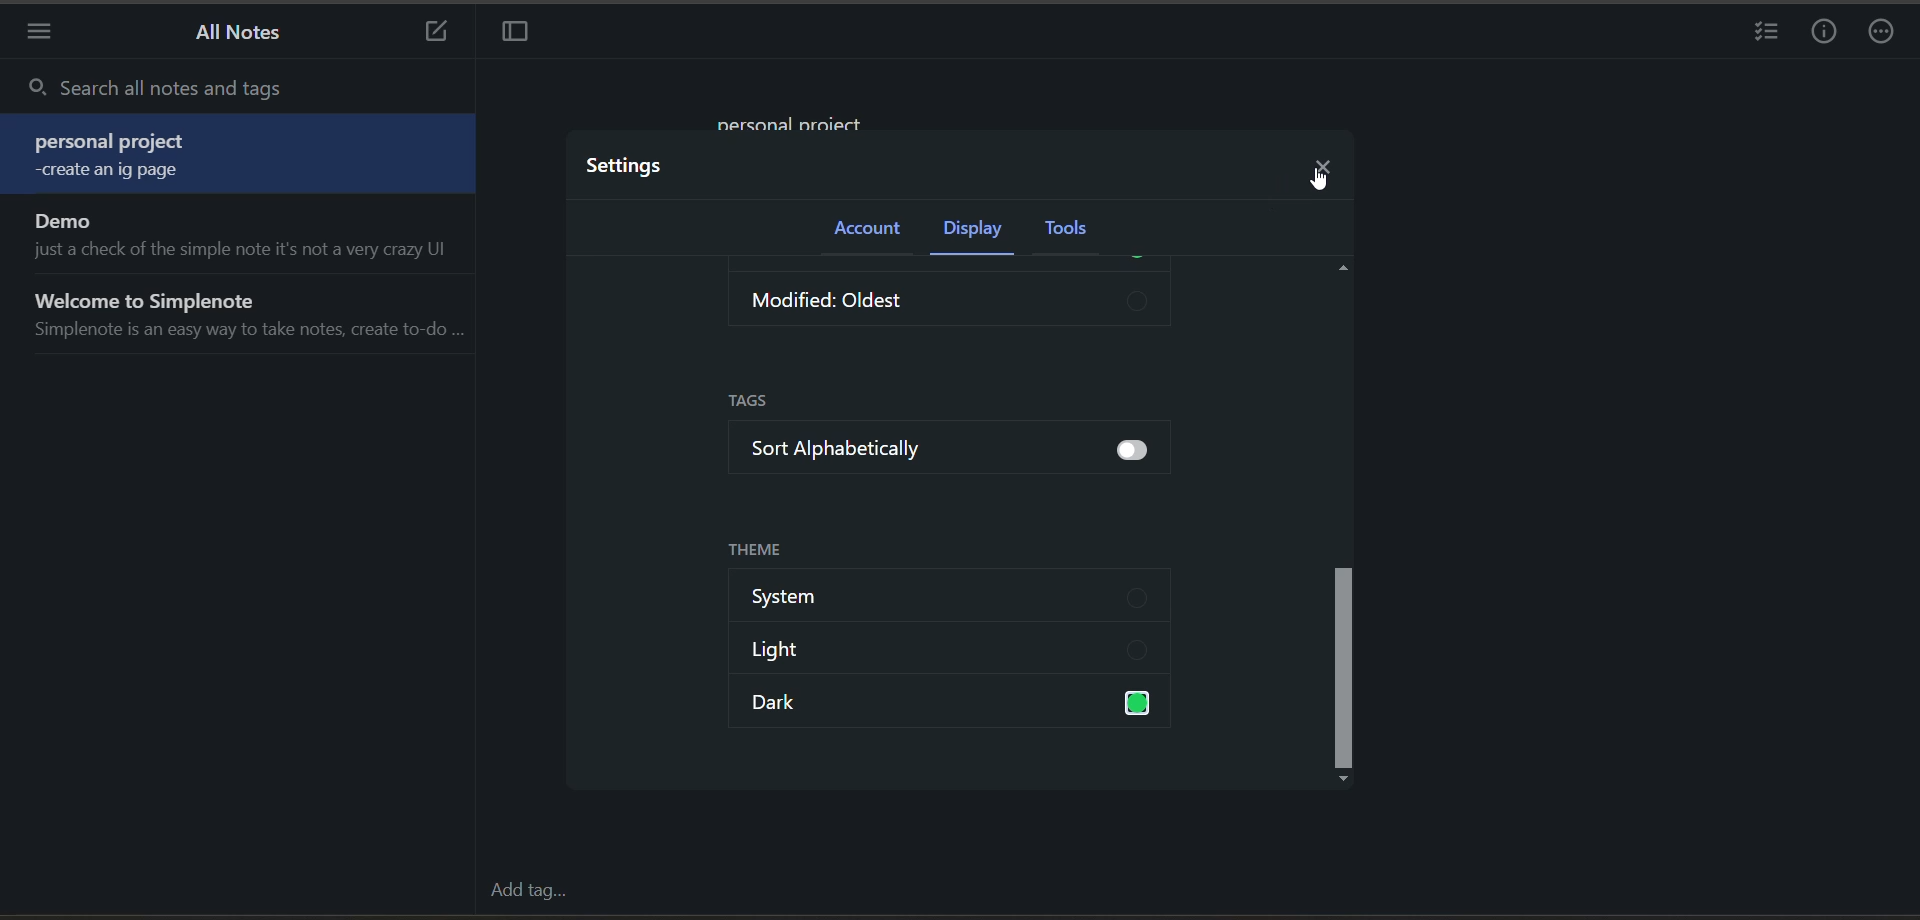  Describe the element at coordinates (1890, 34) in the screenshot. I see `actions` at that location.